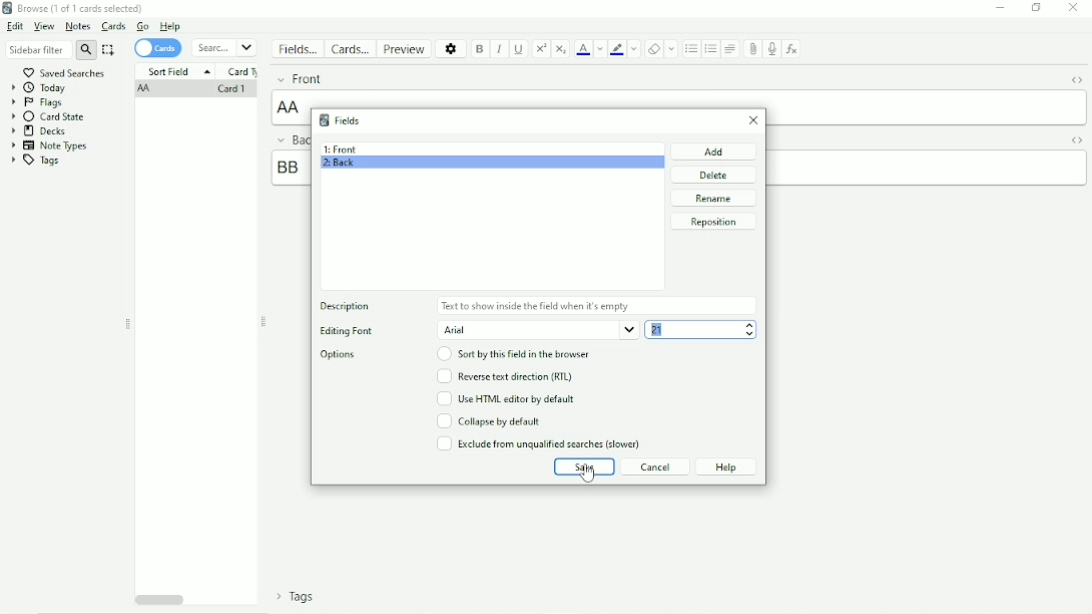 This screenshot has height=614, width=1092. I want to click on Fields, so click(339, 120).